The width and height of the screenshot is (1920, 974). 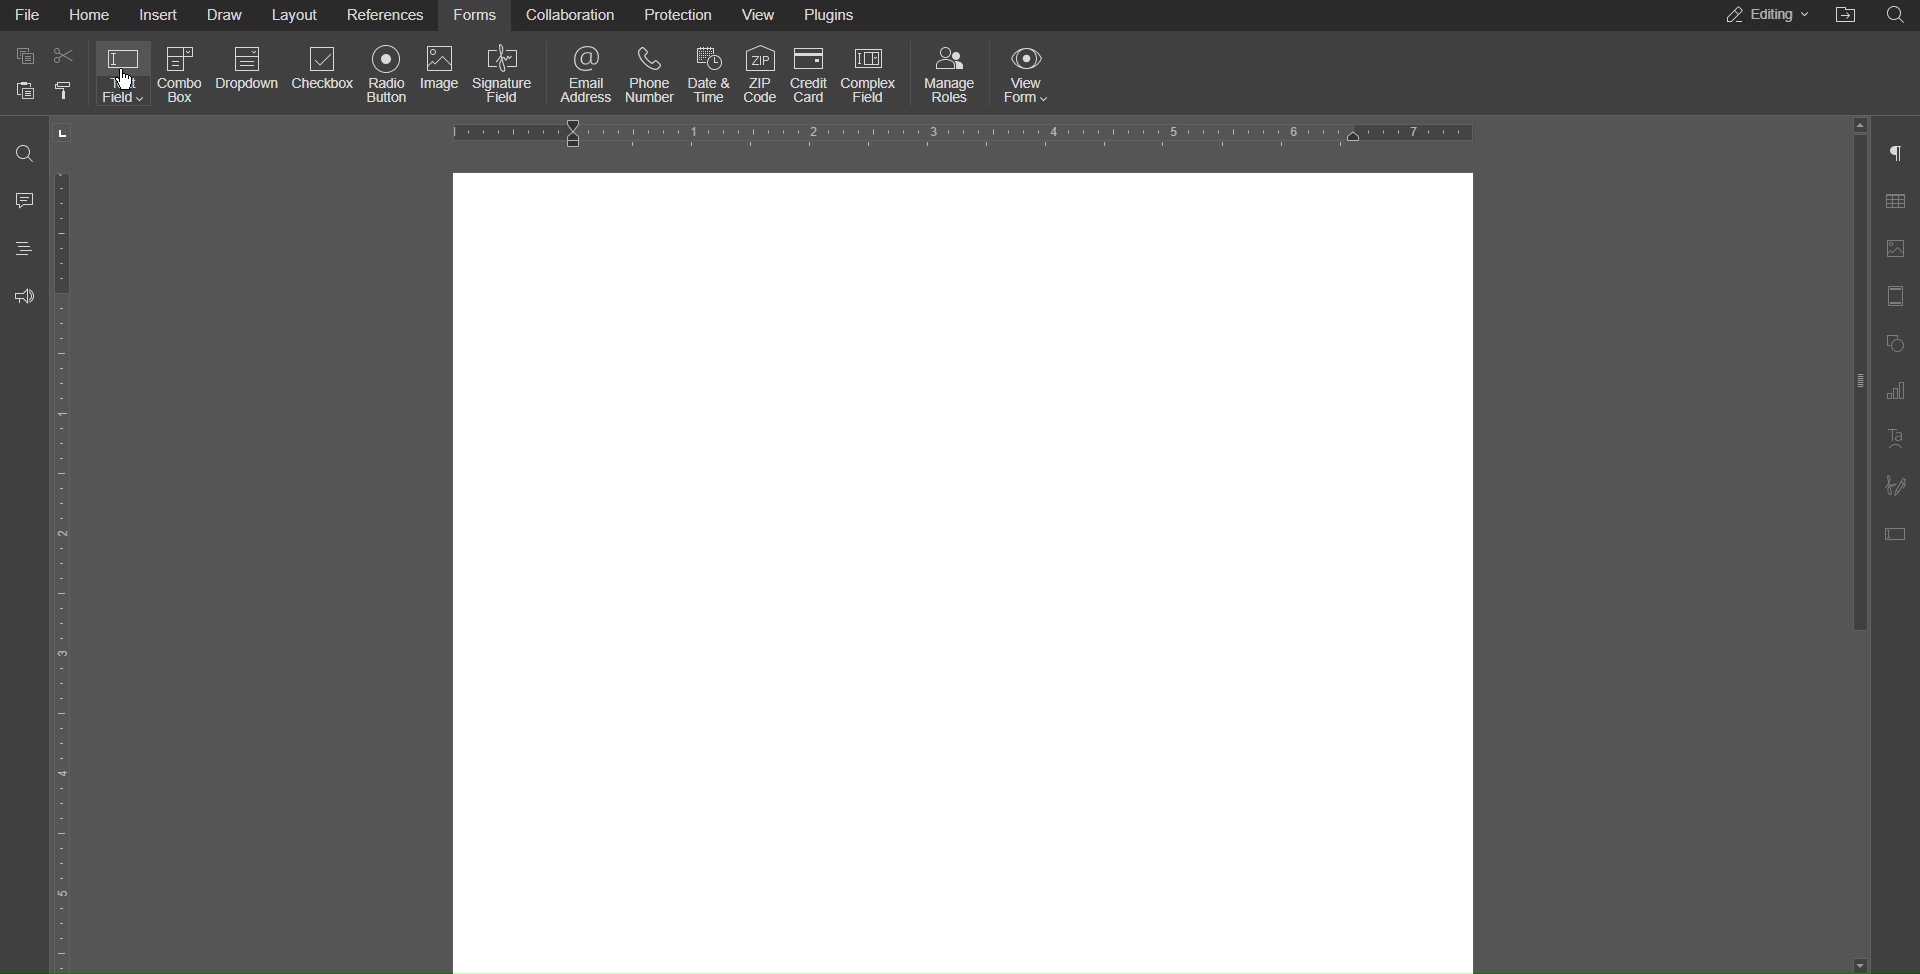 What do you see at coordinates (63, 92) in the screenshot?
I see `paste` at bounding box center [63, 92].